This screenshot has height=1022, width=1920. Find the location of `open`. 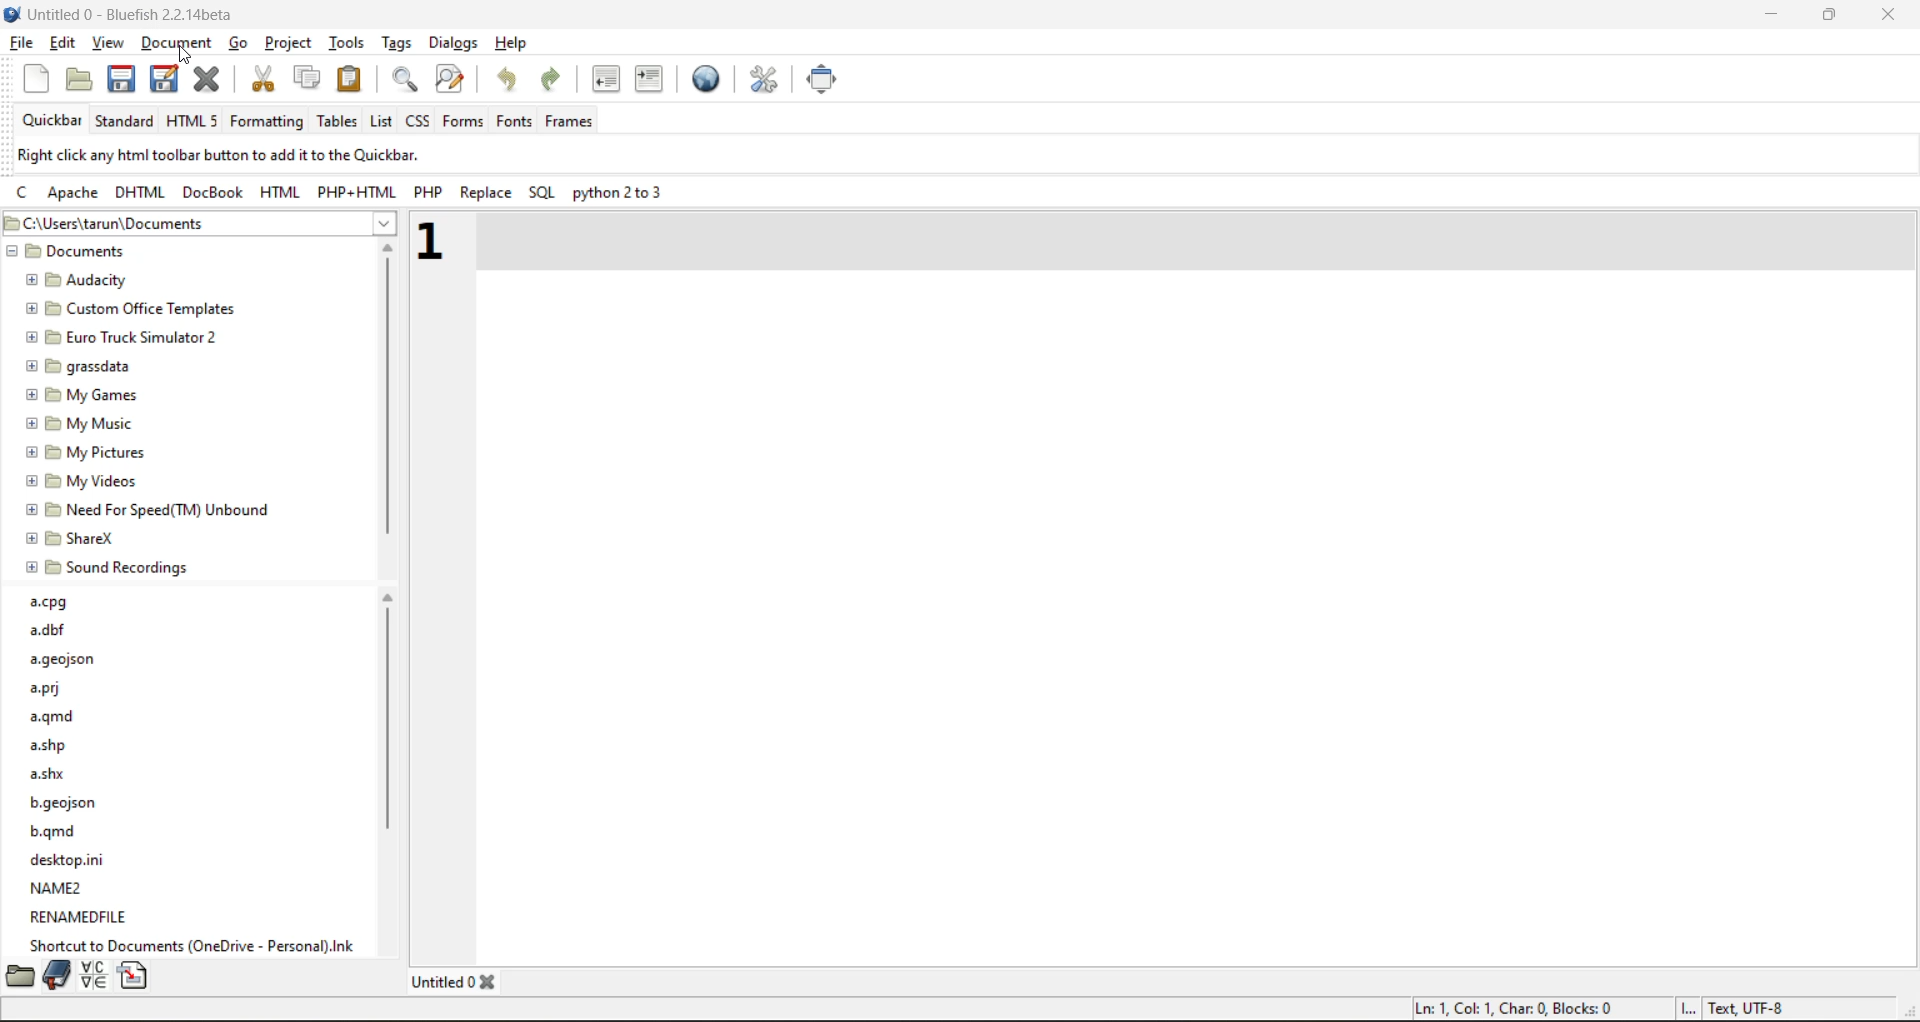

open is located at coordinates (79, 77).